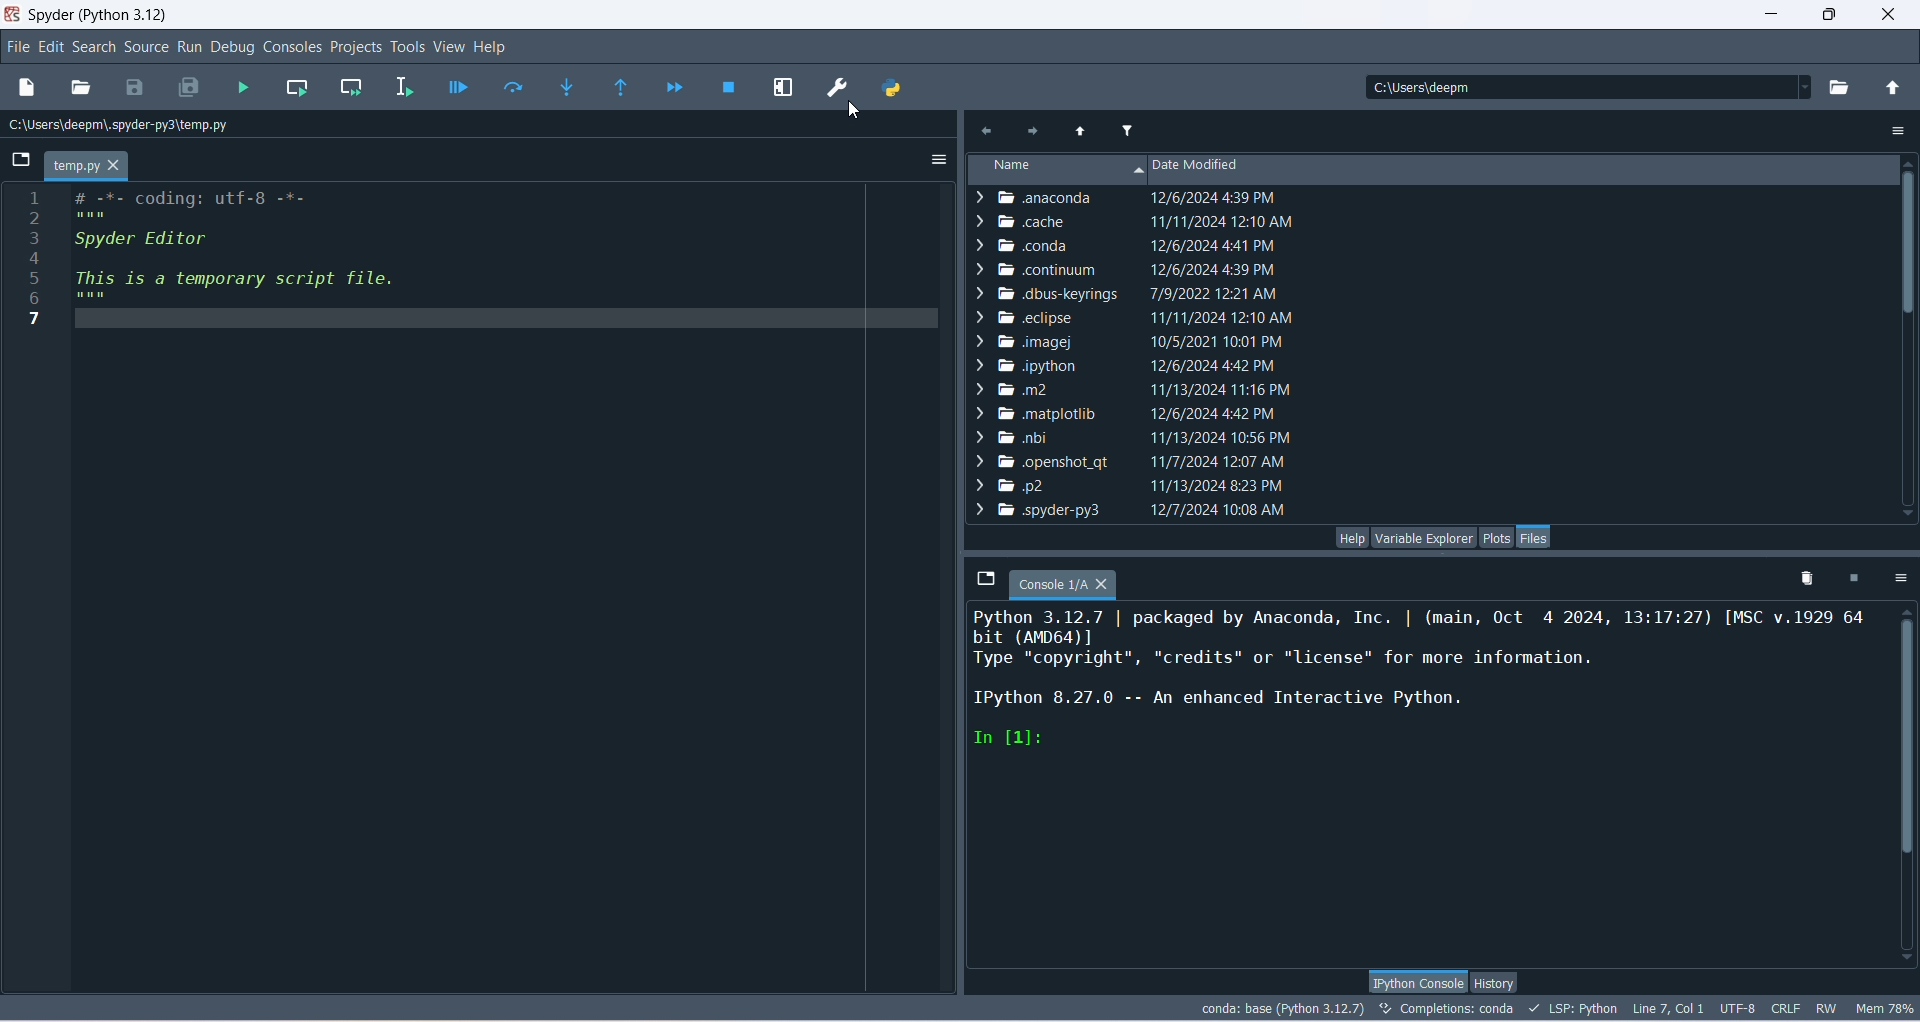  What do you see at coordinates (1077, 130) in the screenshot?
I see `move above` at bounding box center [1077, 130].